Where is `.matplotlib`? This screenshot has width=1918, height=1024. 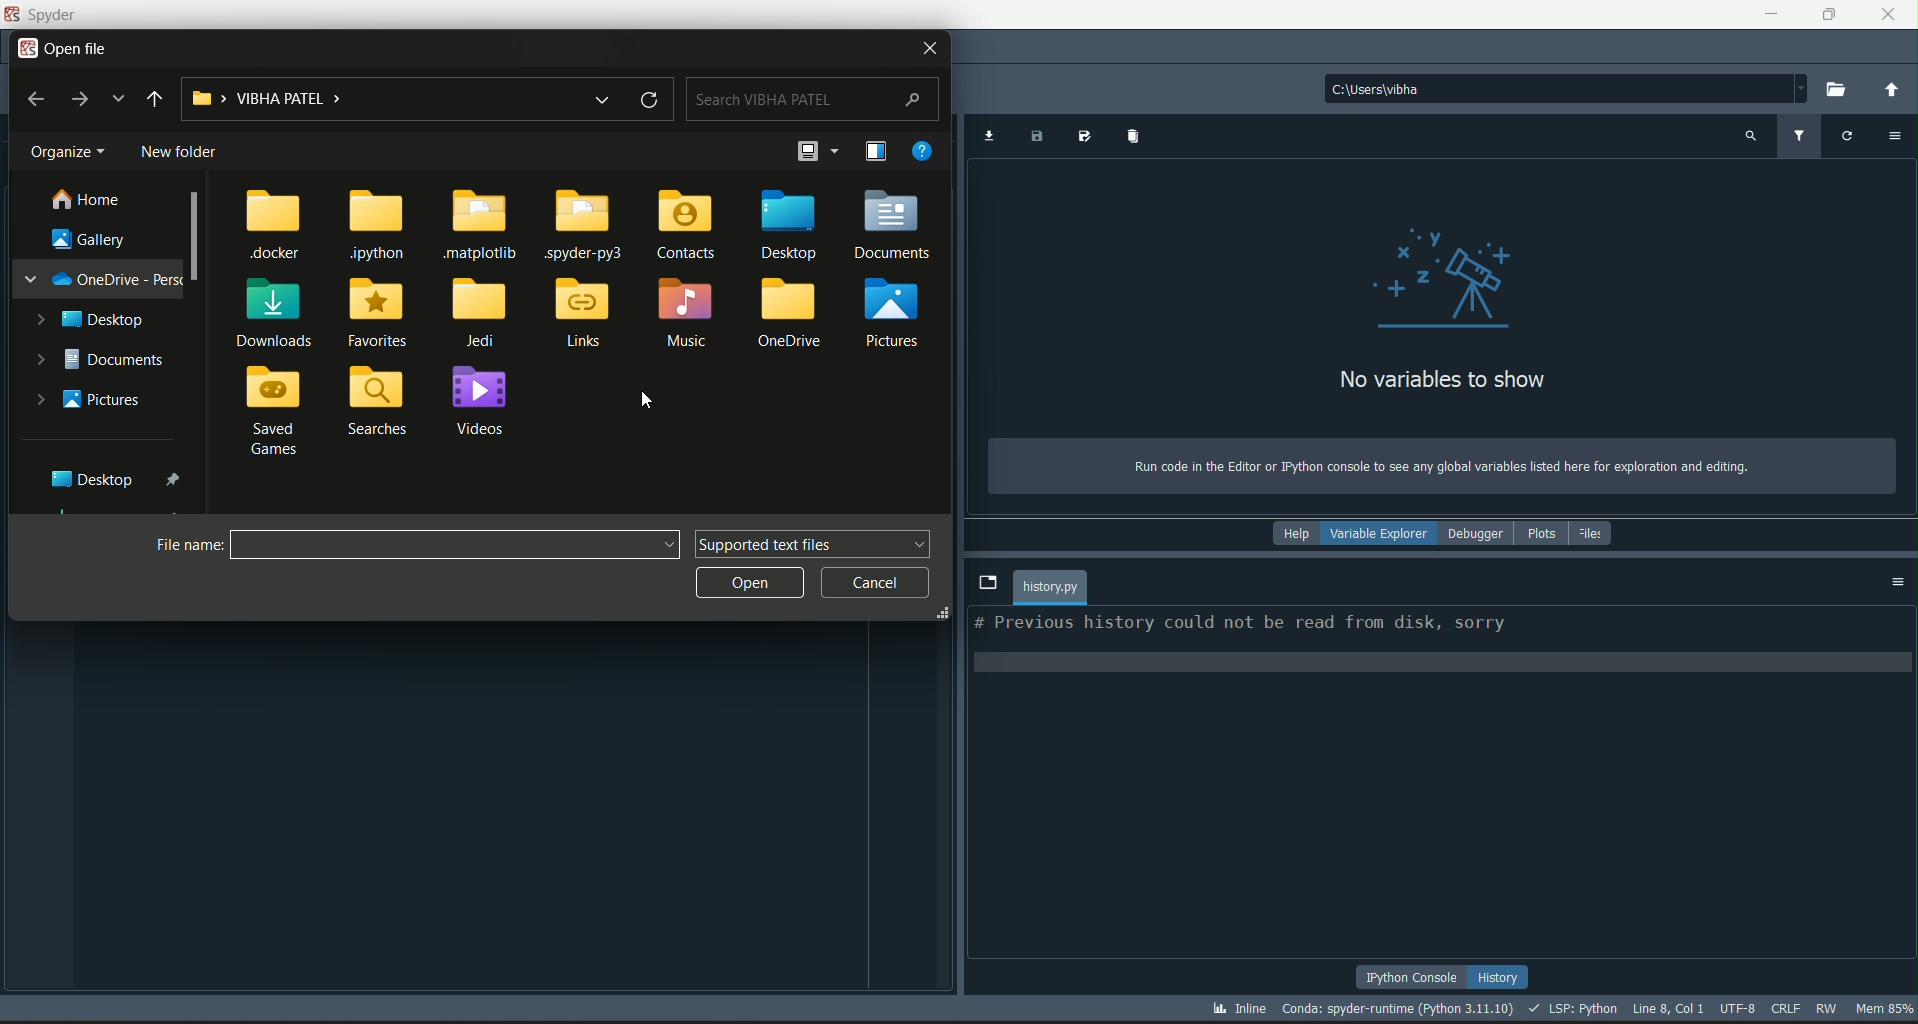 .matplotlib is located at coordinates (485, 225).